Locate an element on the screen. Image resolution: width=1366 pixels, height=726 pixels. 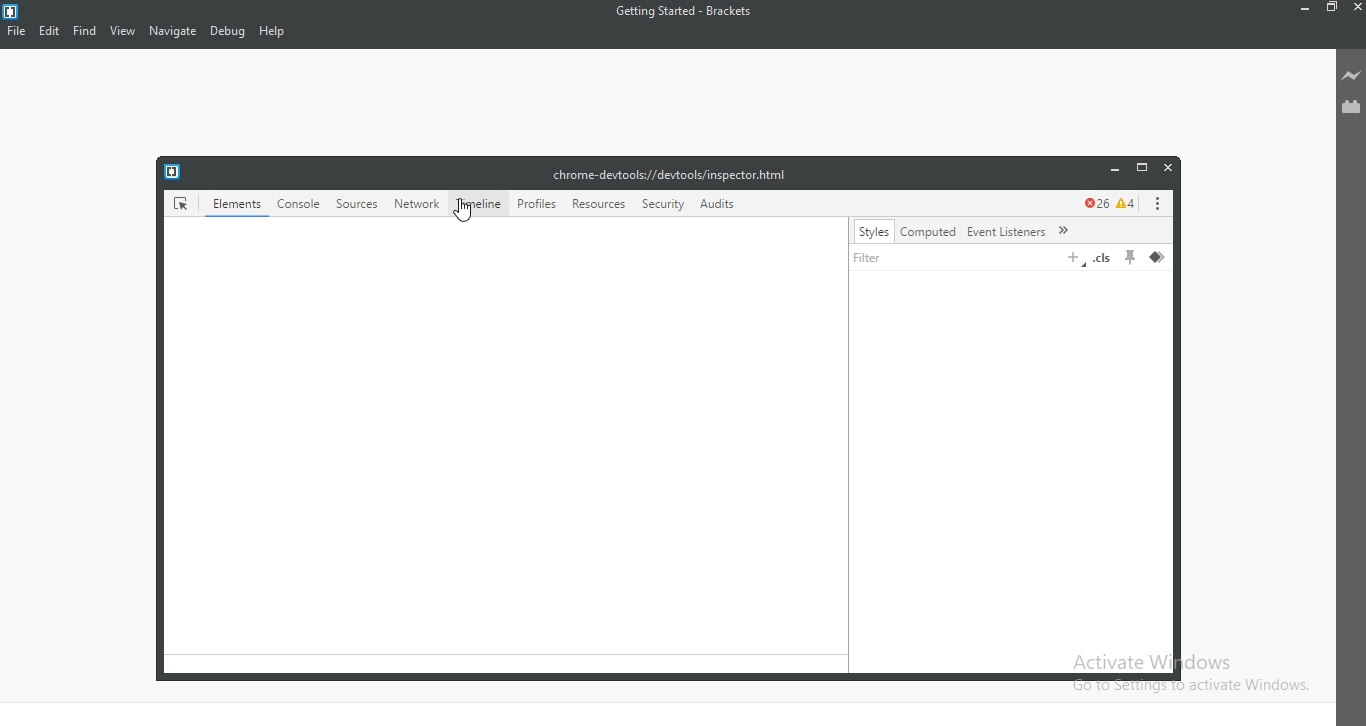
Help is located at coordinates (271, 32).